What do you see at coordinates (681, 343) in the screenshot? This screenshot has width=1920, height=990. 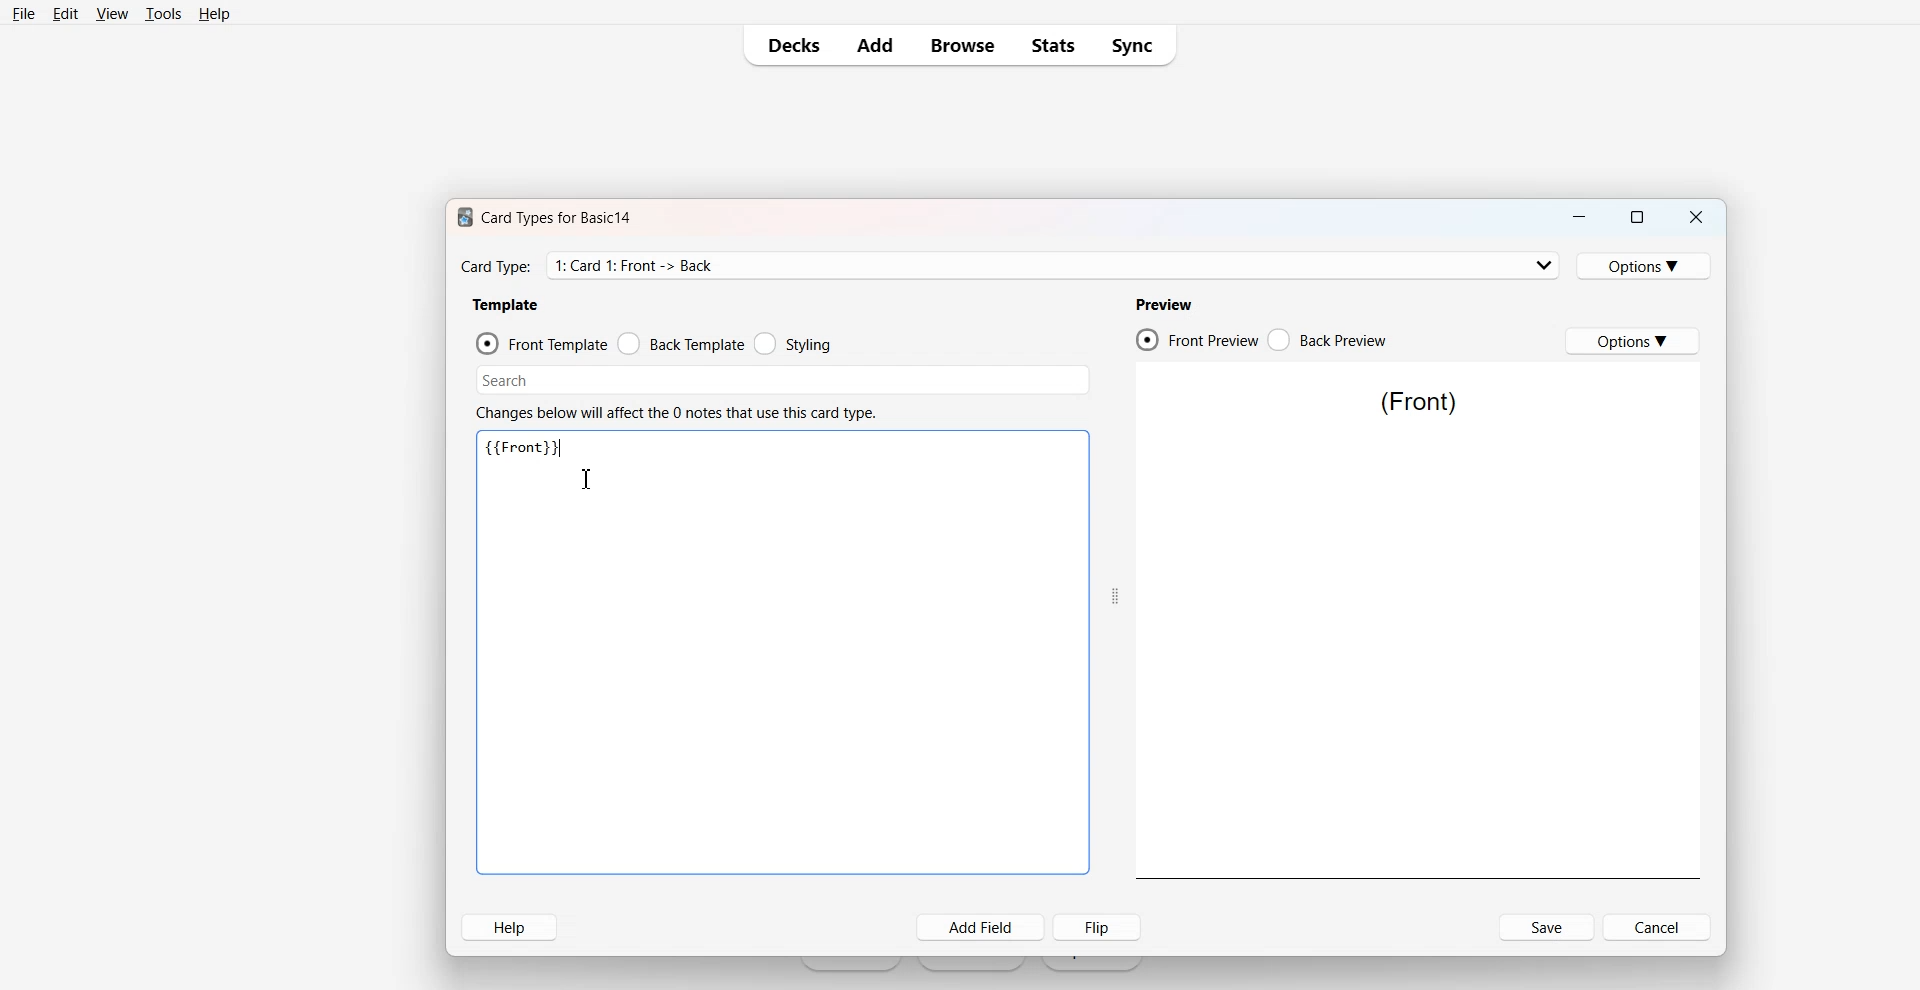 I see `Back Template` at bounding box center [681, 343].